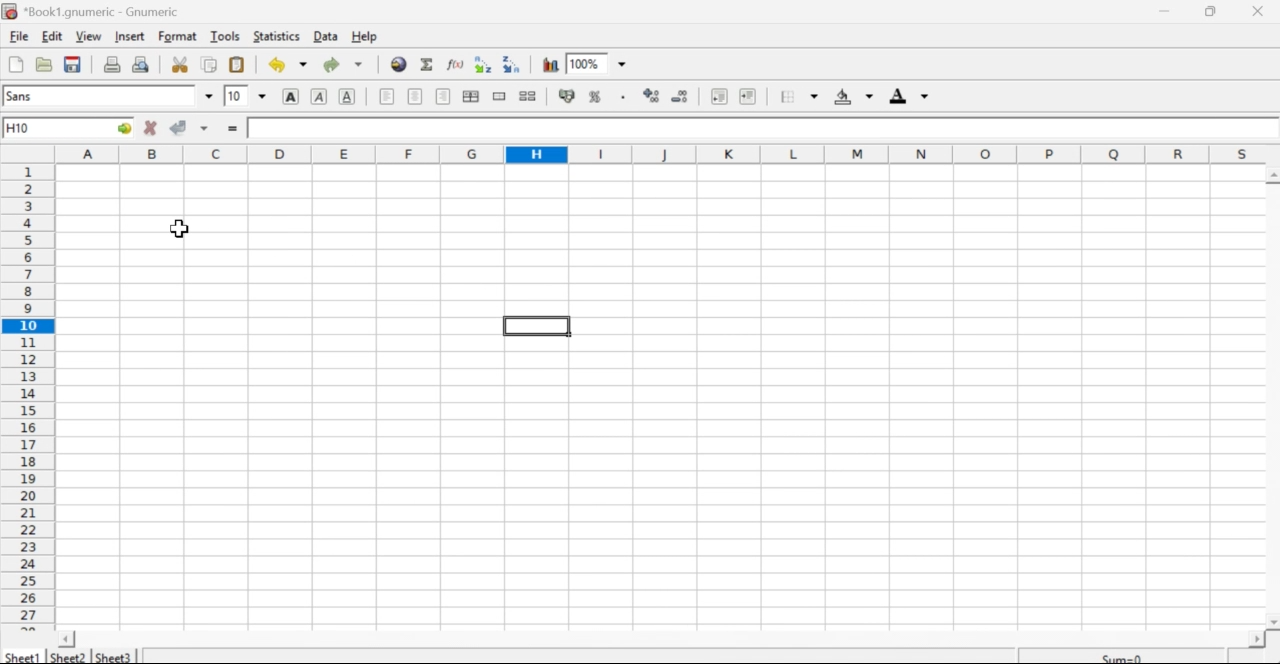 The width and height of the screenshot is (1280, 664). I want to click on Font size, so click(235, 95).